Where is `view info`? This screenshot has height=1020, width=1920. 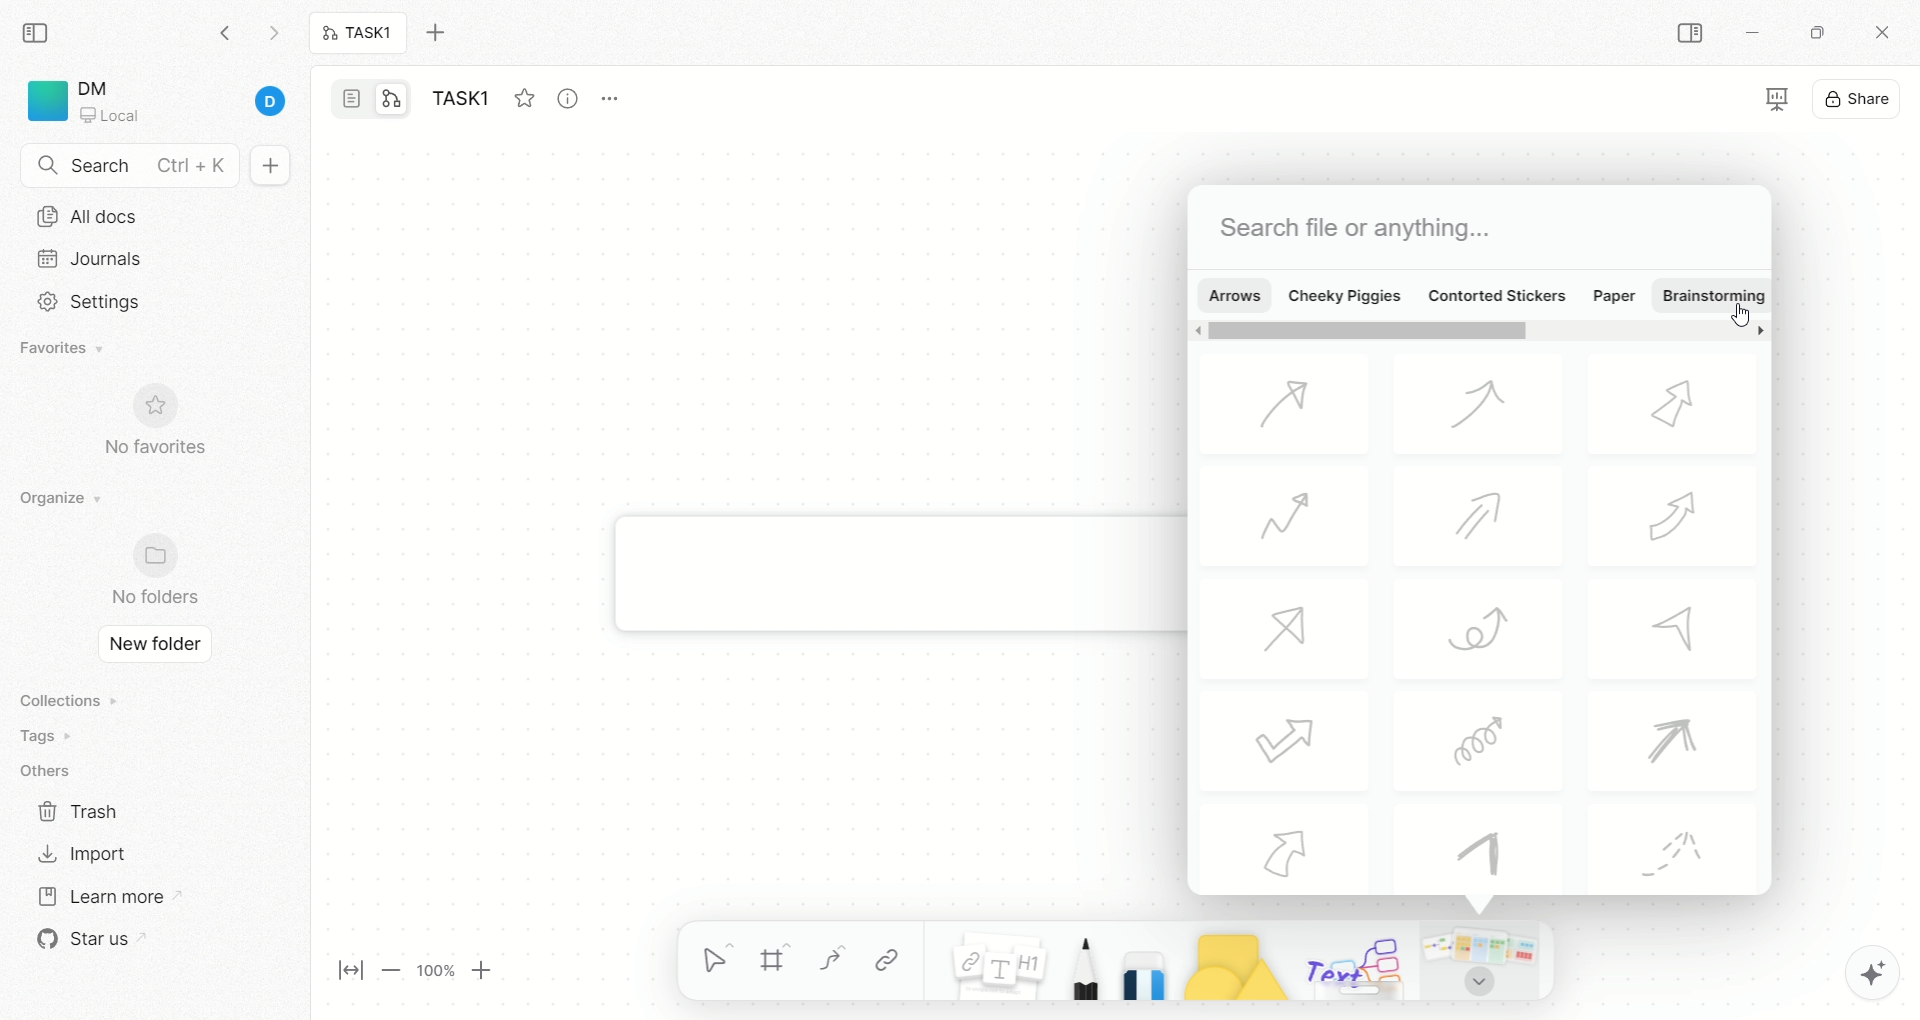 view info is located at coordinates (571, 99).